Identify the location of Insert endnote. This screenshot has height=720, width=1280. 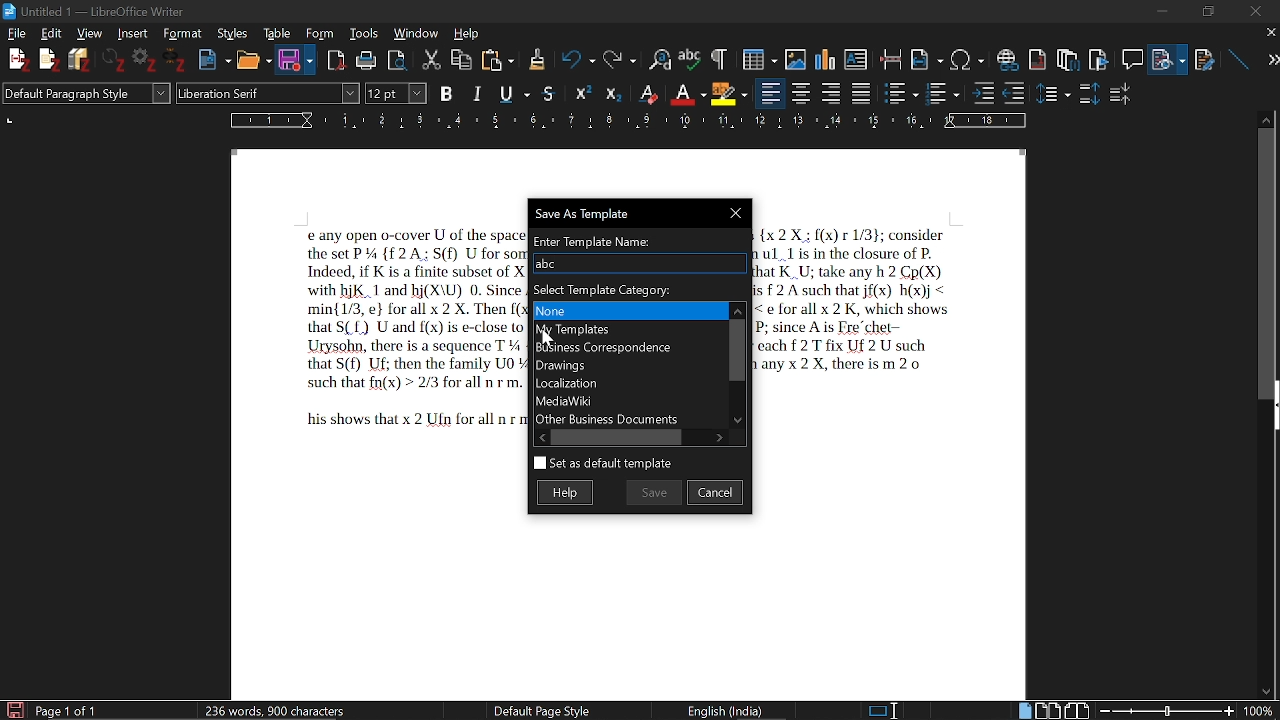
(1039, 55).